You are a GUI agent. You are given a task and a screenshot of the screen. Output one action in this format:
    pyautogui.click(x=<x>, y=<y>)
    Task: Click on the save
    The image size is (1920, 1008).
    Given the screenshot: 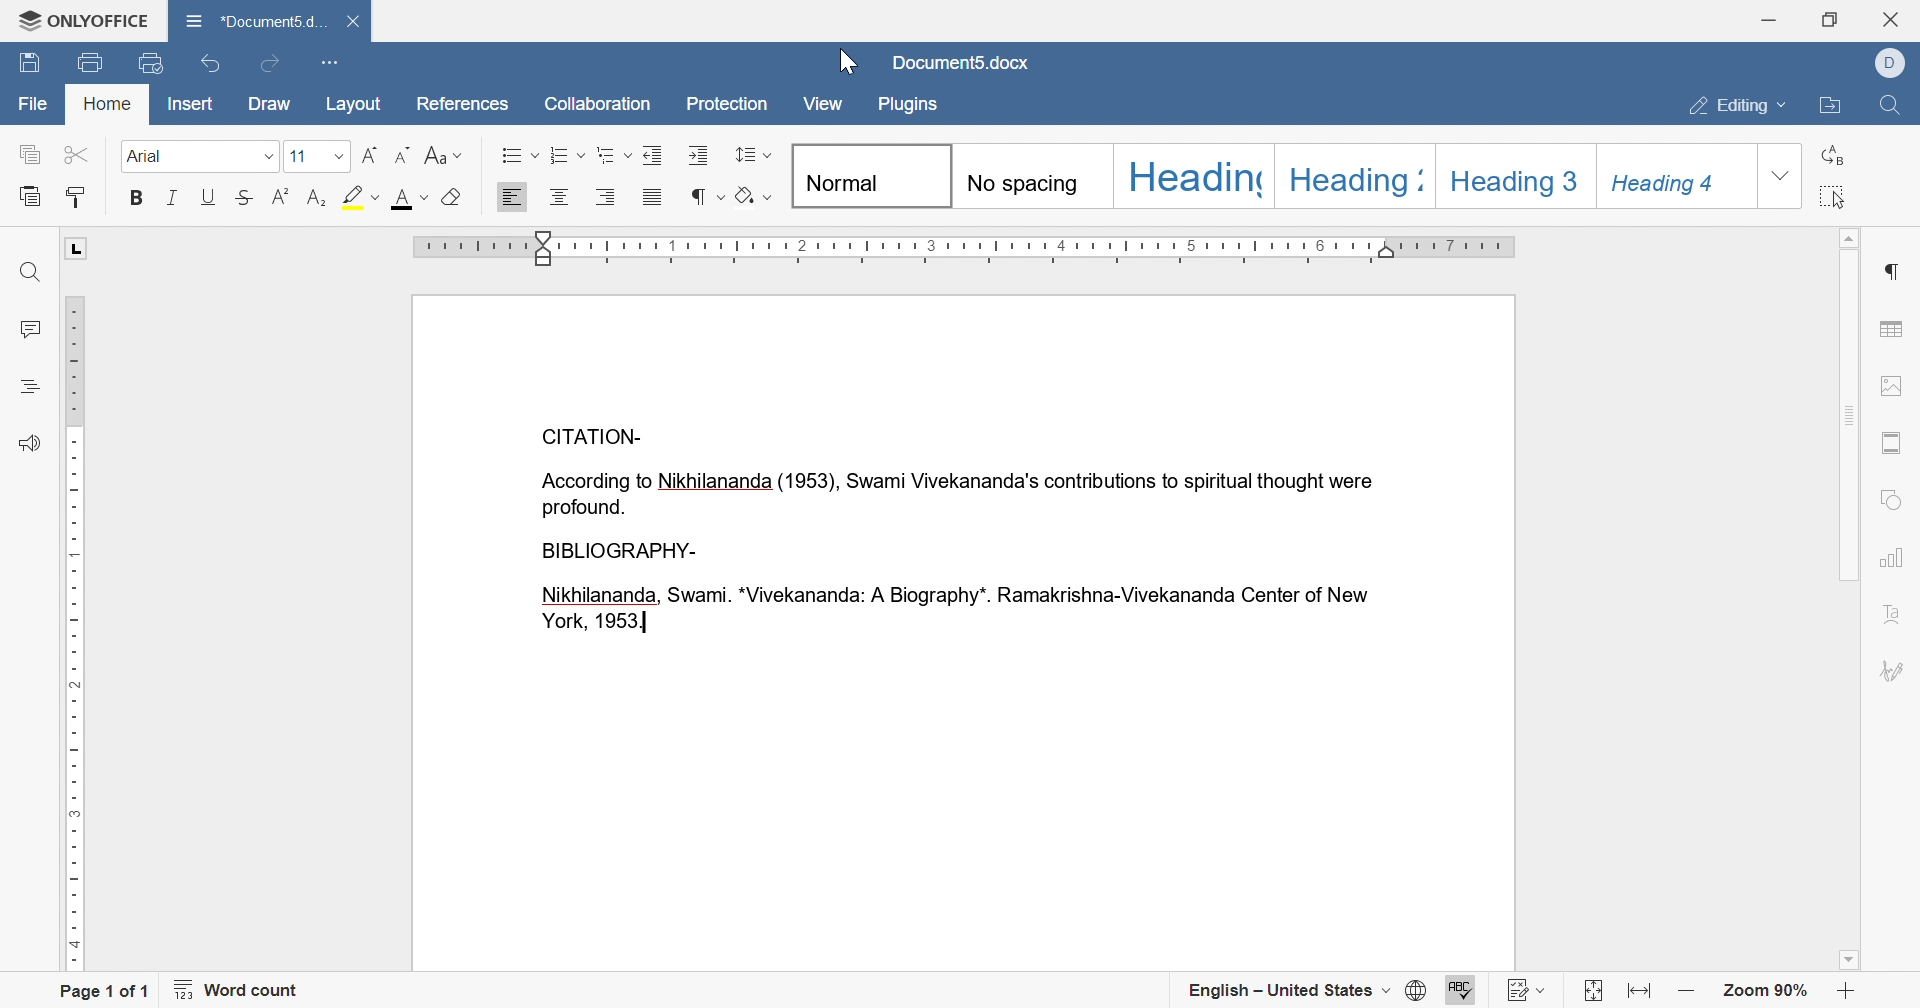 What is the action you would take?
    pyautogui.click(x=29, y=66)
    